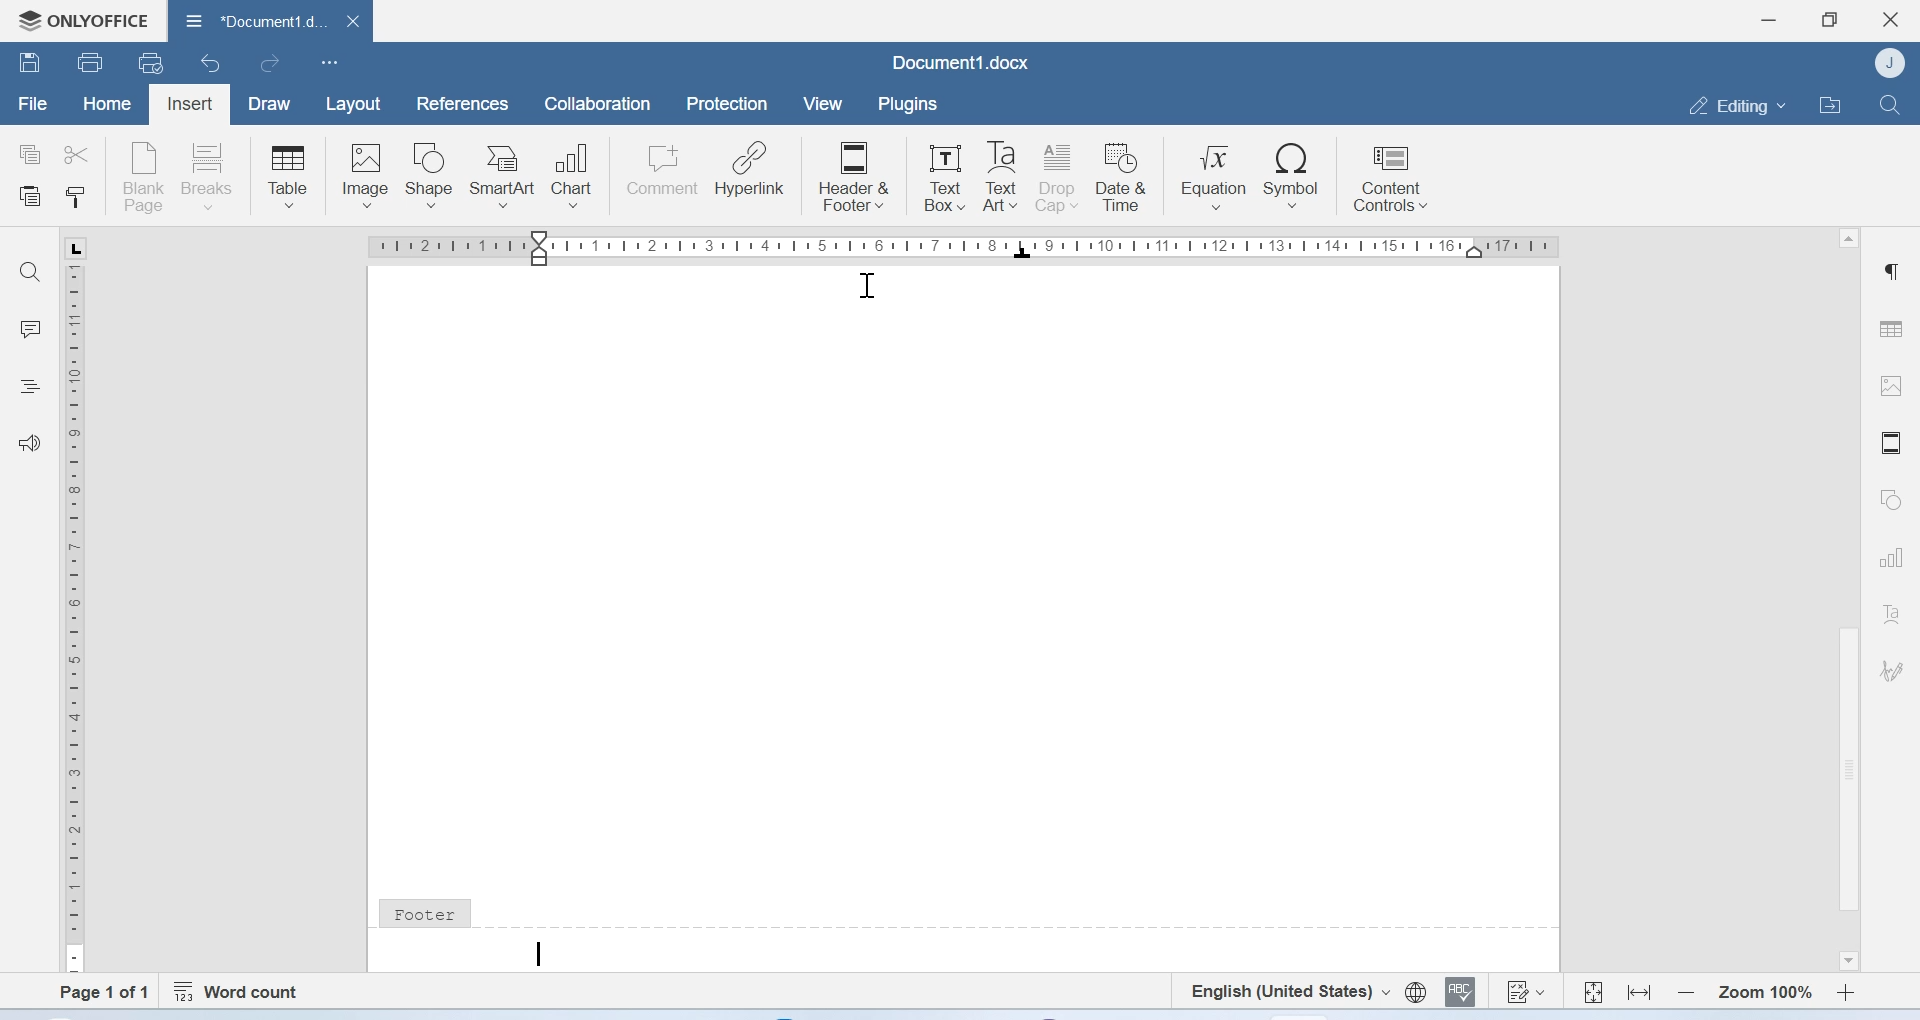 The image size is (1920, 1020). Describe the element at coordinates (274, 103) in the screenshot. I see `Draw` at that location.